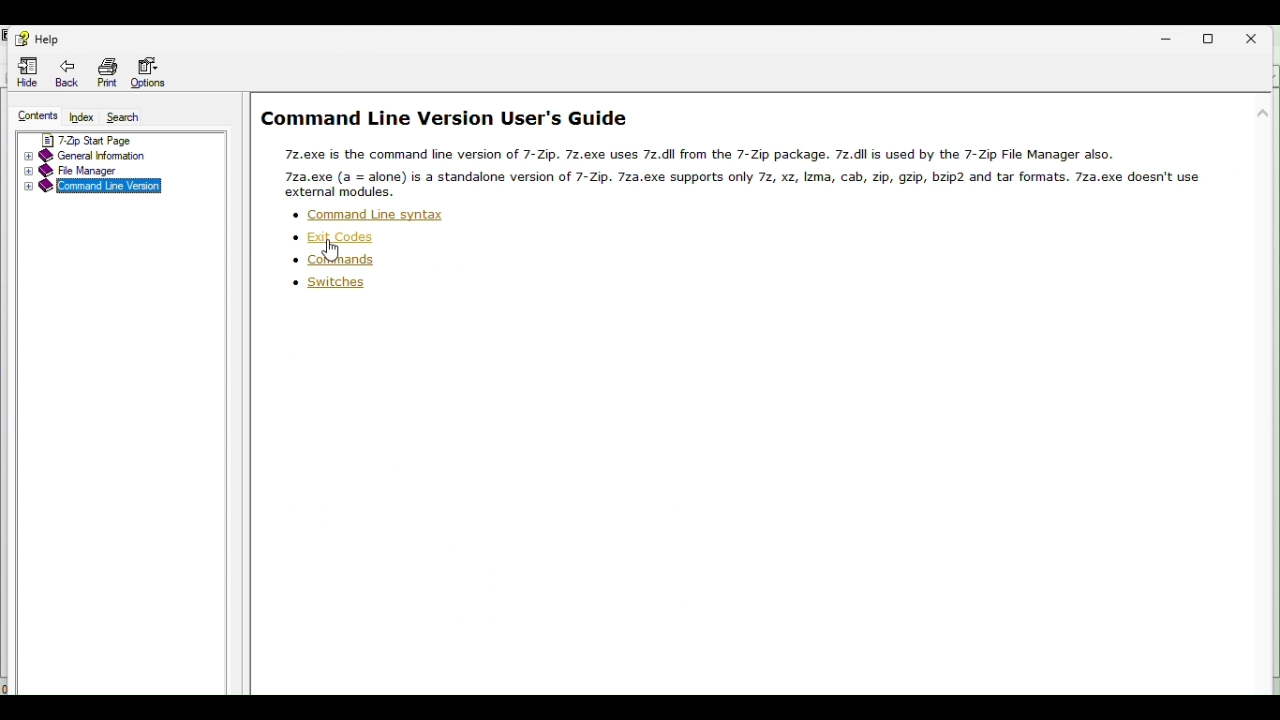 This screenshot has width=1280, height=720. What do you see at coordinates (1176, 35) in the screenshot?
I see `Minimize` at bounding box center [1176, 35].